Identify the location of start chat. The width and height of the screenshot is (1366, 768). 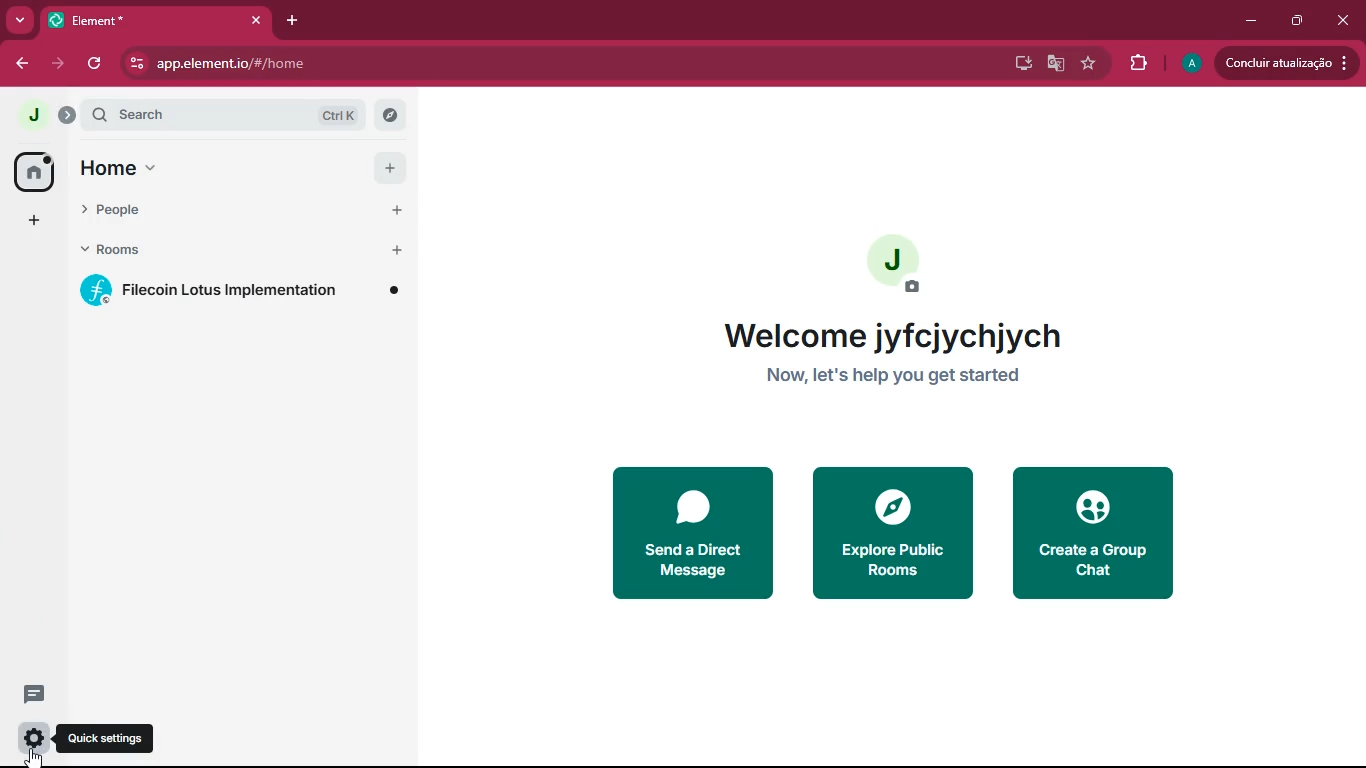
(398, 210).